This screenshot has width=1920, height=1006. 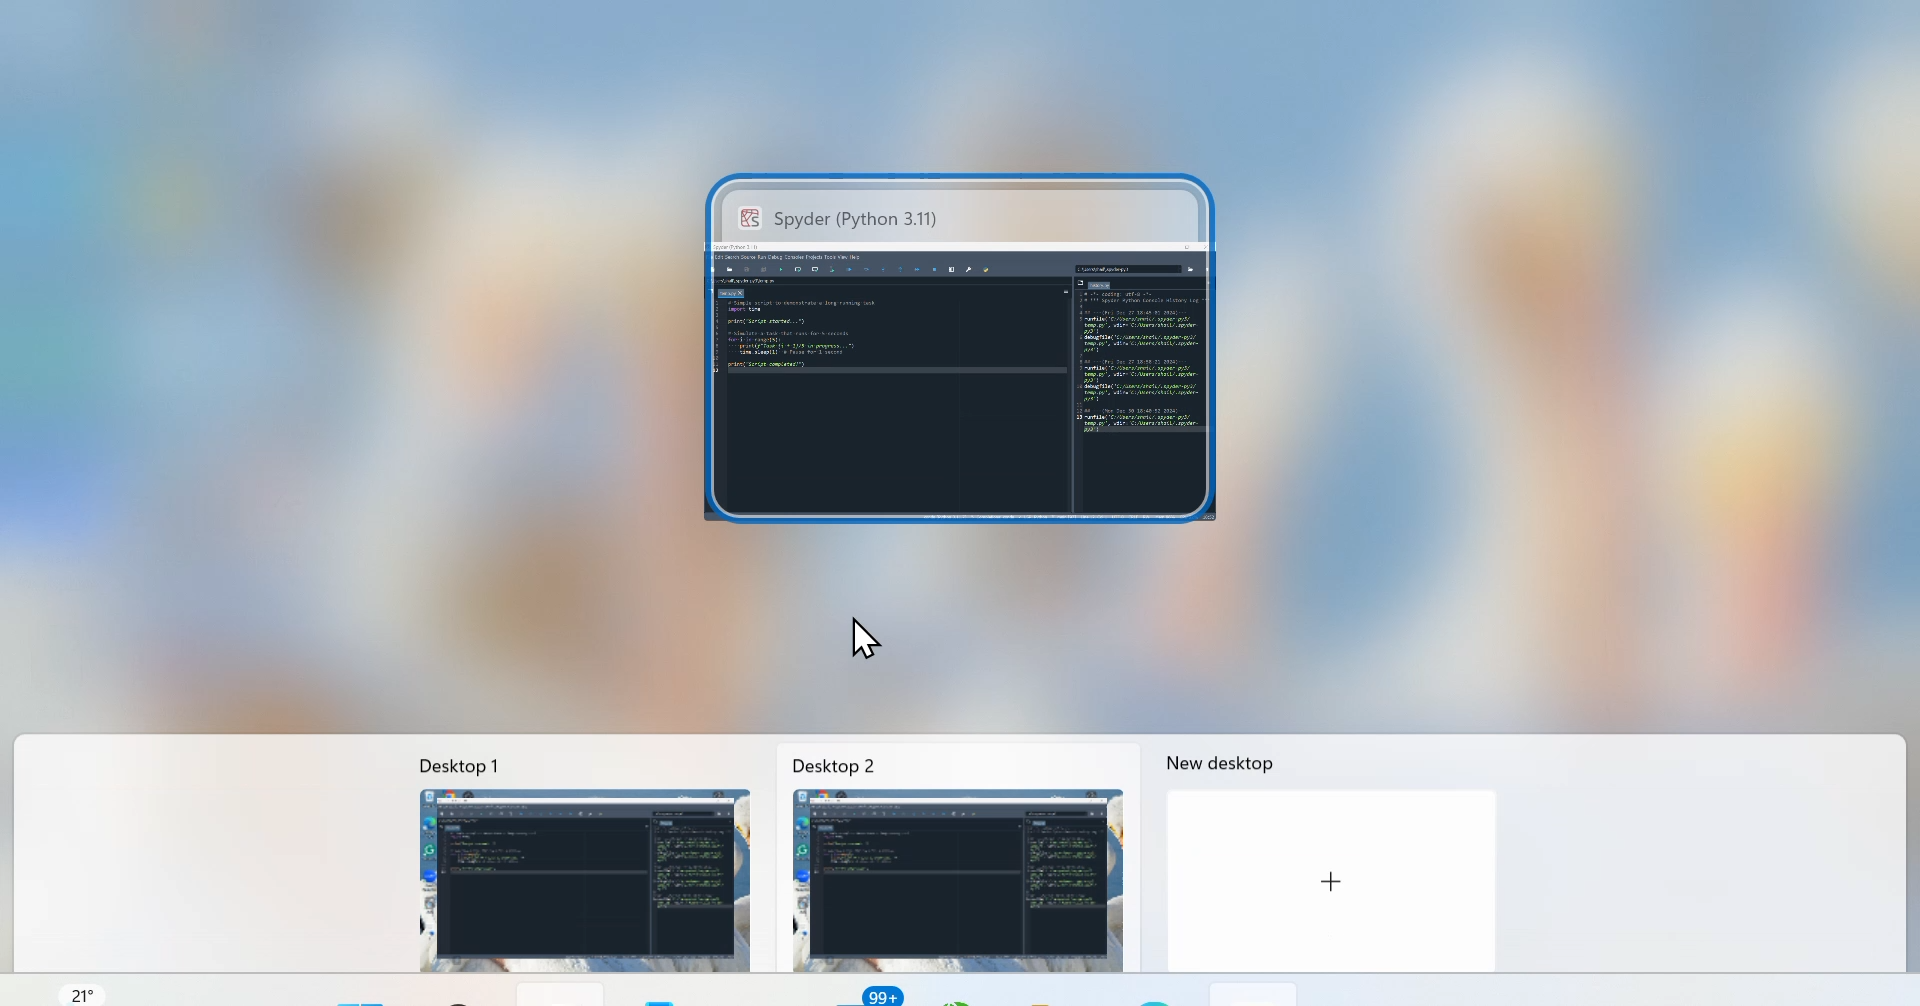 I want to click on Cursor, so click(x=861, y=625).